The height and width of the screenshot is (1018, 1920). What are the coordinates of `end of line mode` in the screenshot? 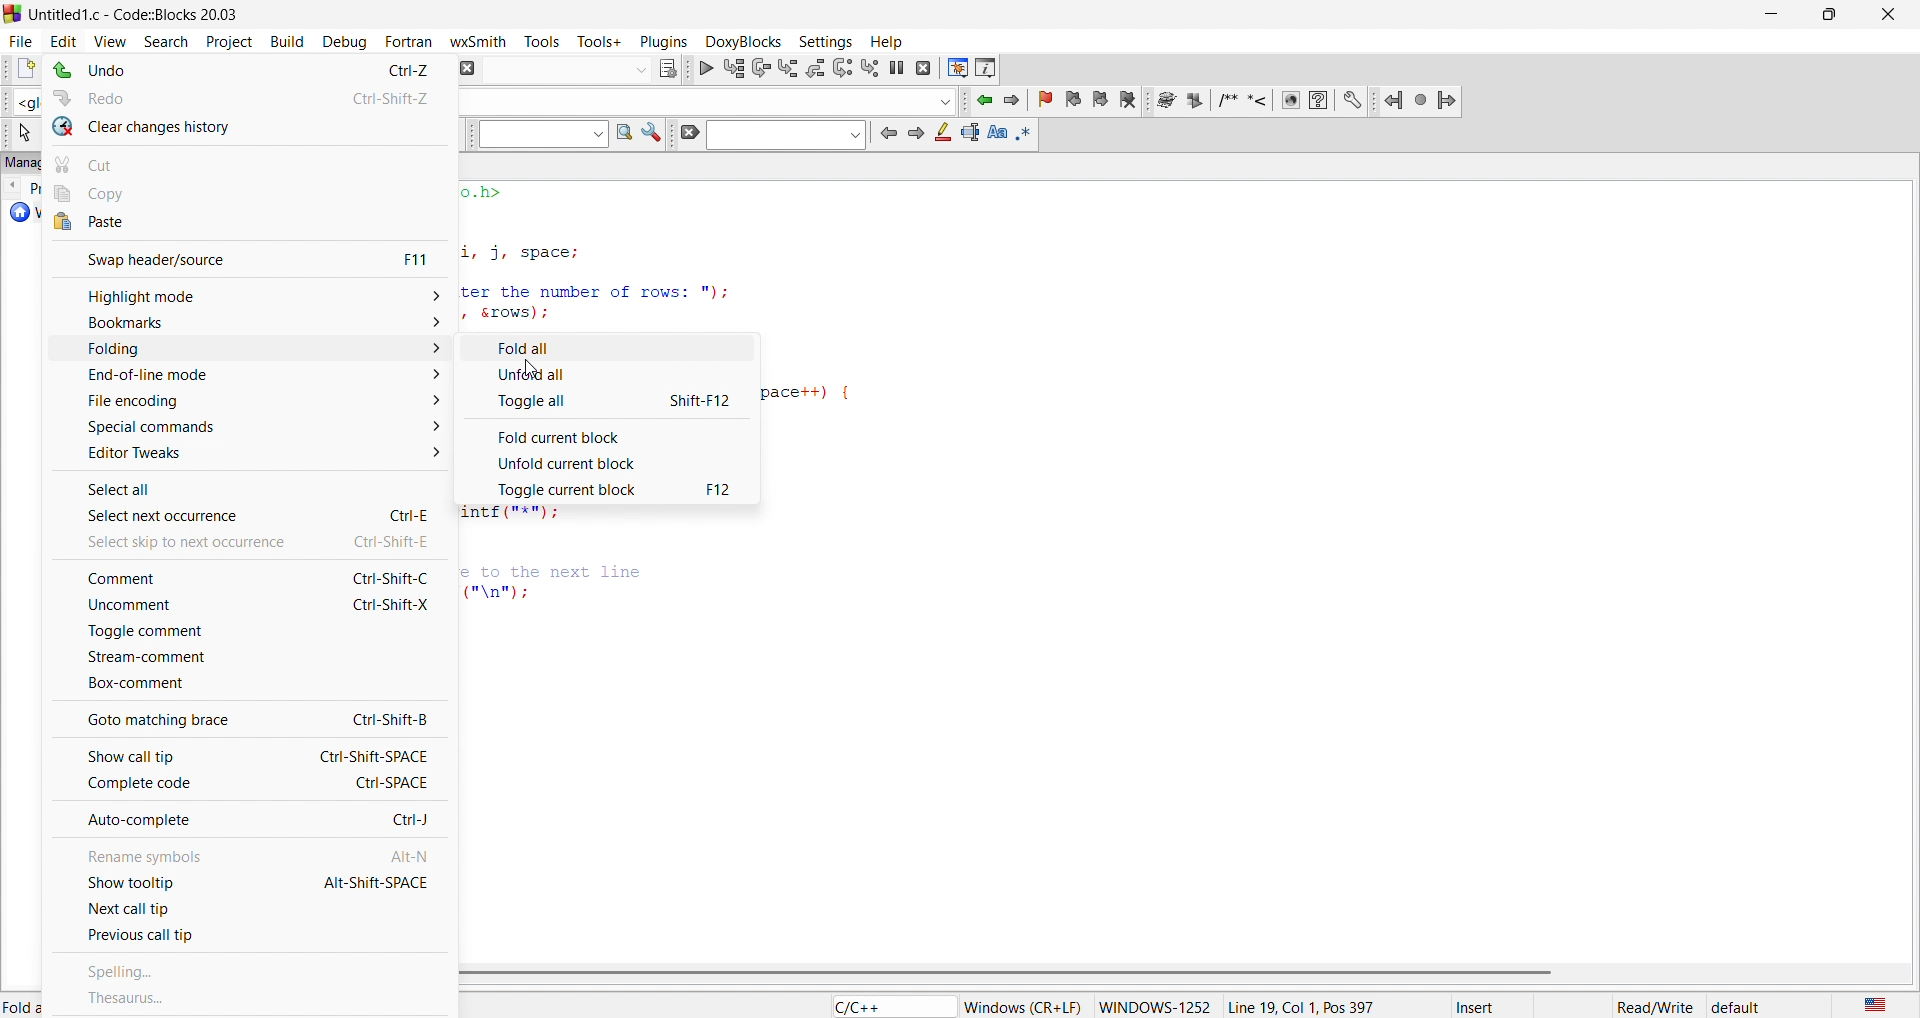 It's located at (240, 377).